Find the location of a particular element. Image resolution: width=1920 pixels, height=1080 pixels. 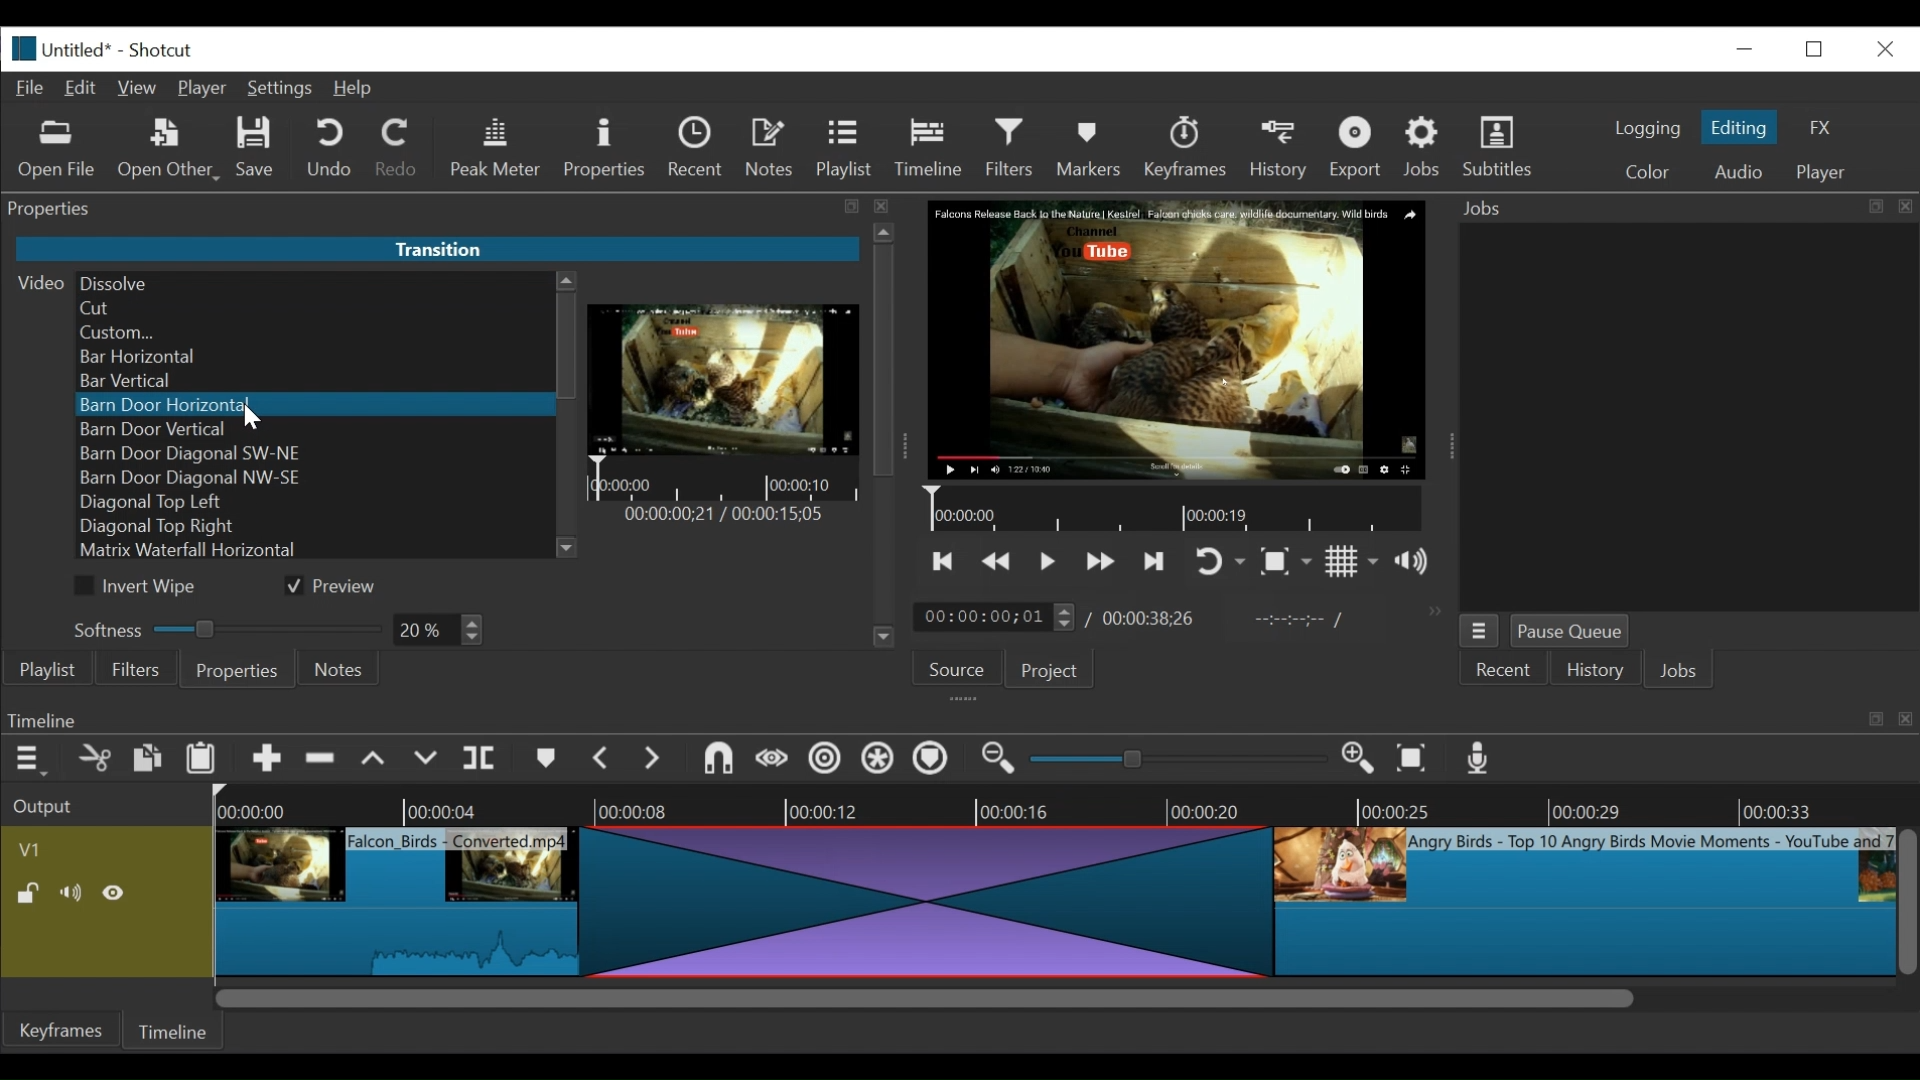

Properties is located at coordinates (607, 148).